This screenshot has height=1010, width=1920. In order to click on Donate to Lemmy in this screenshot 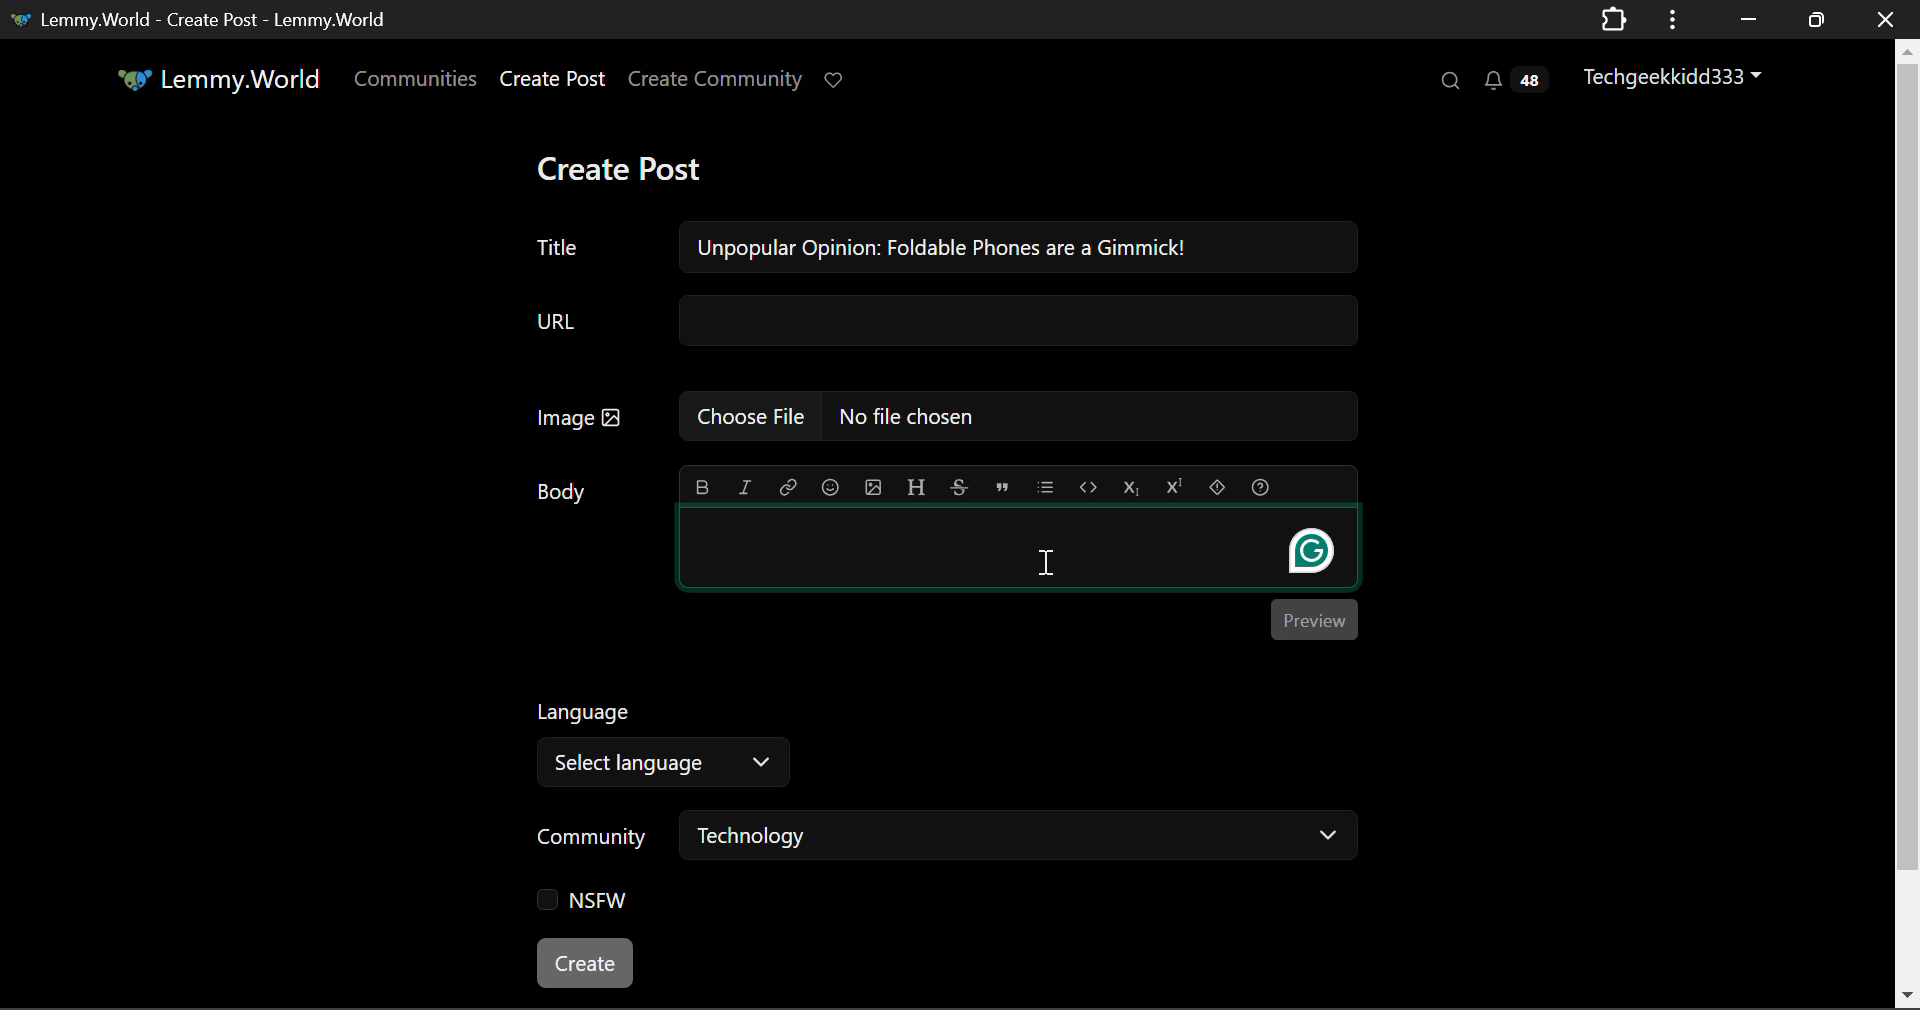, I will do `click(836, 81)`.